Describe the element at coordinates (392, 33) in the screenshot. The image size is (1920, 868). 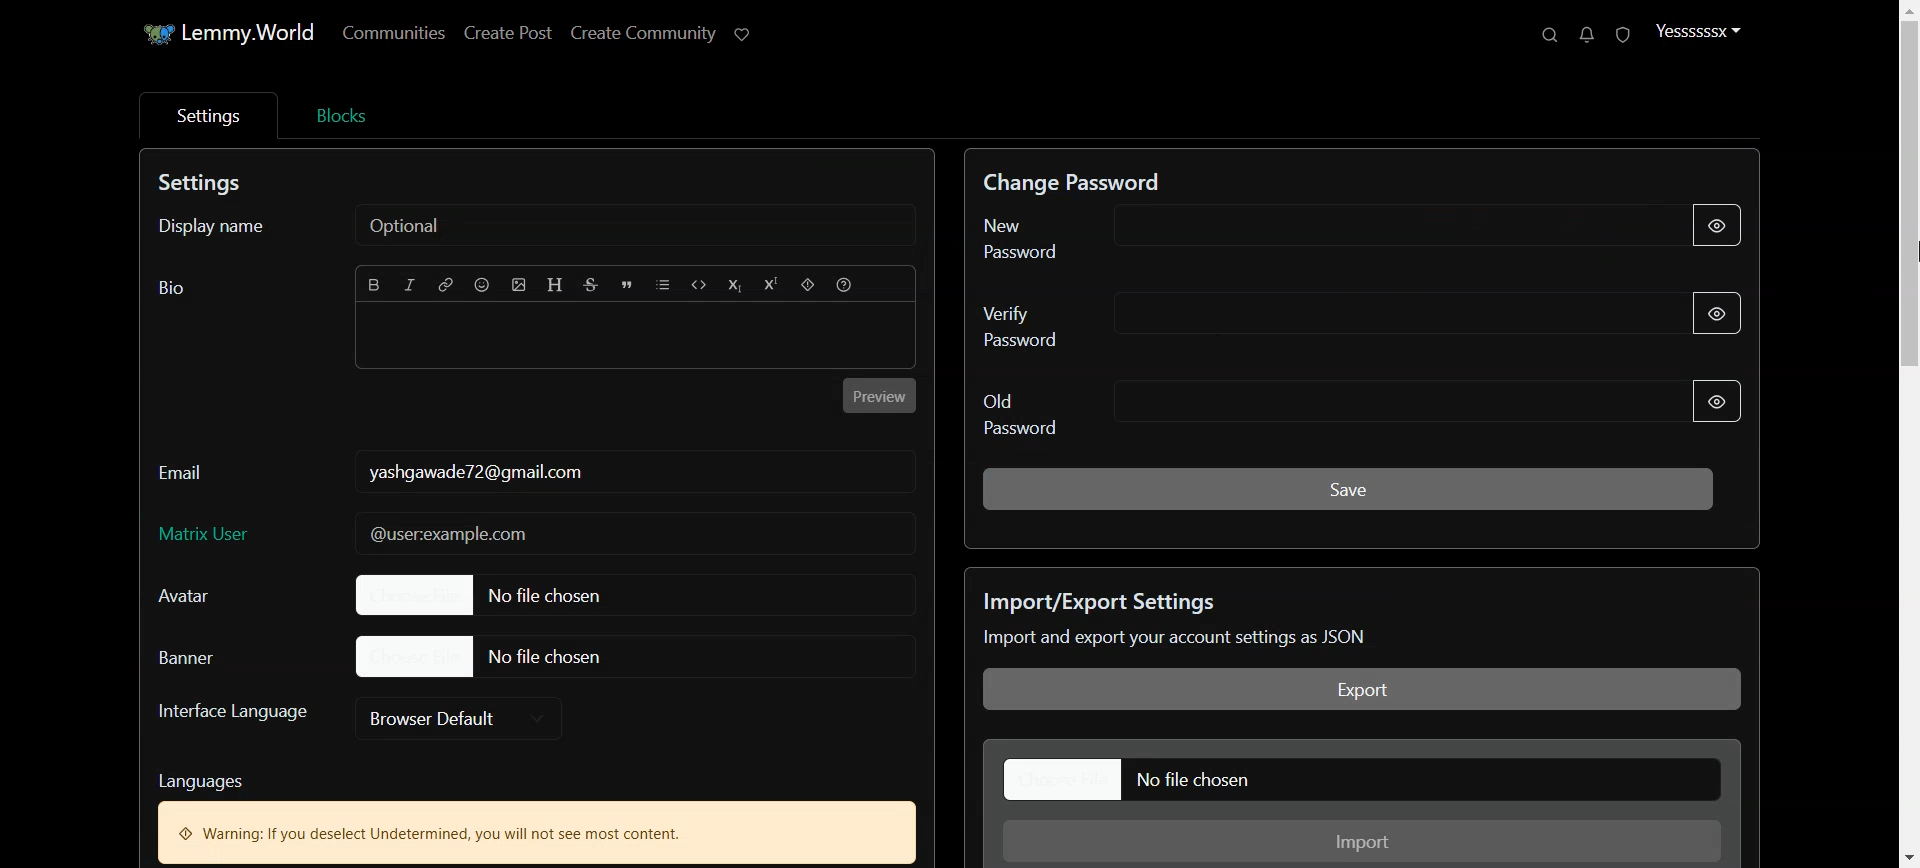
I see `Communities` at that location.